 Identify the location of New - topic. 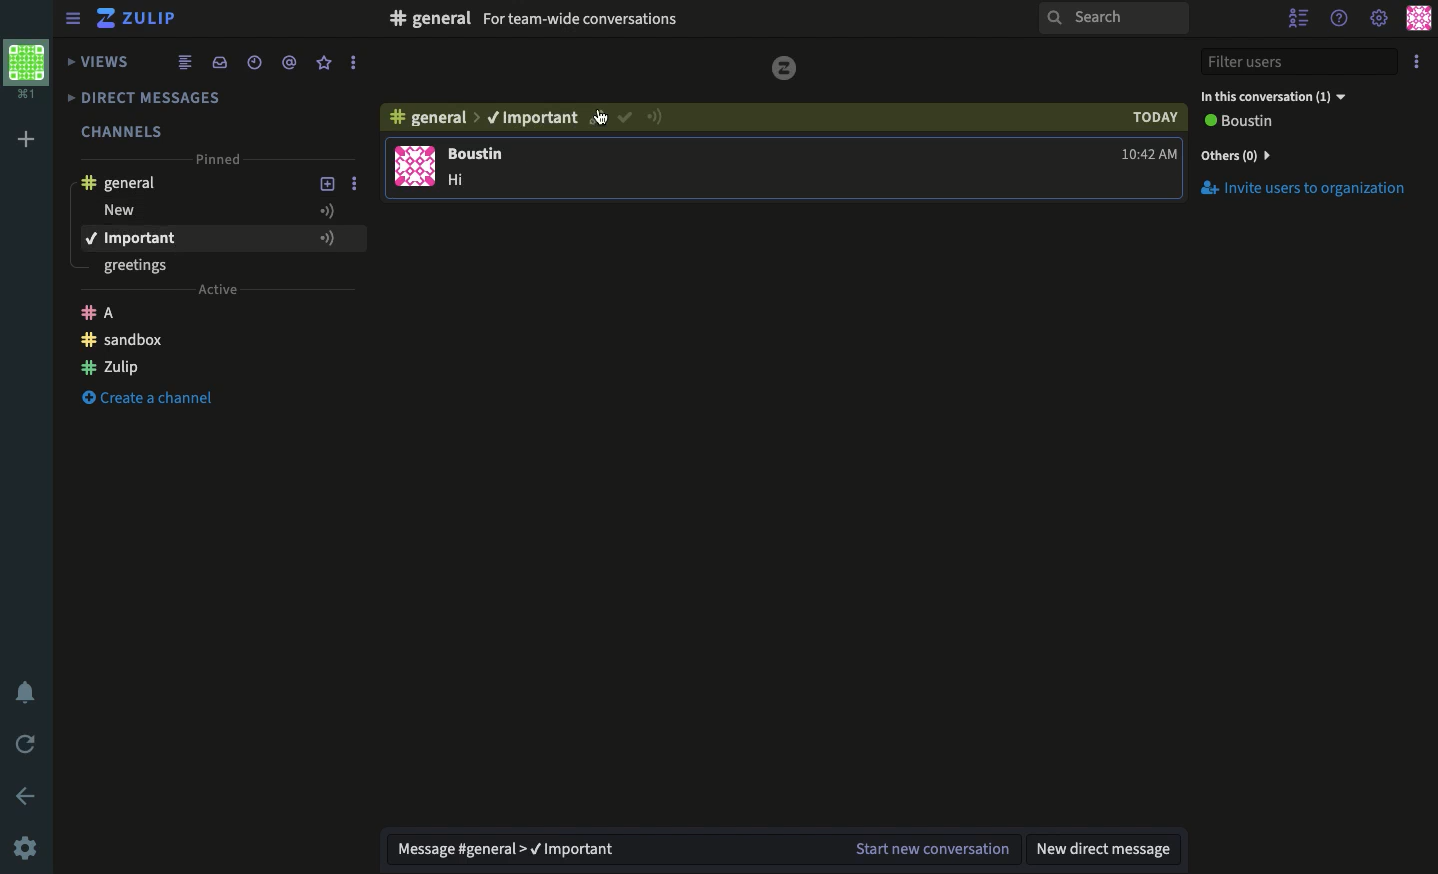
(199, 211).